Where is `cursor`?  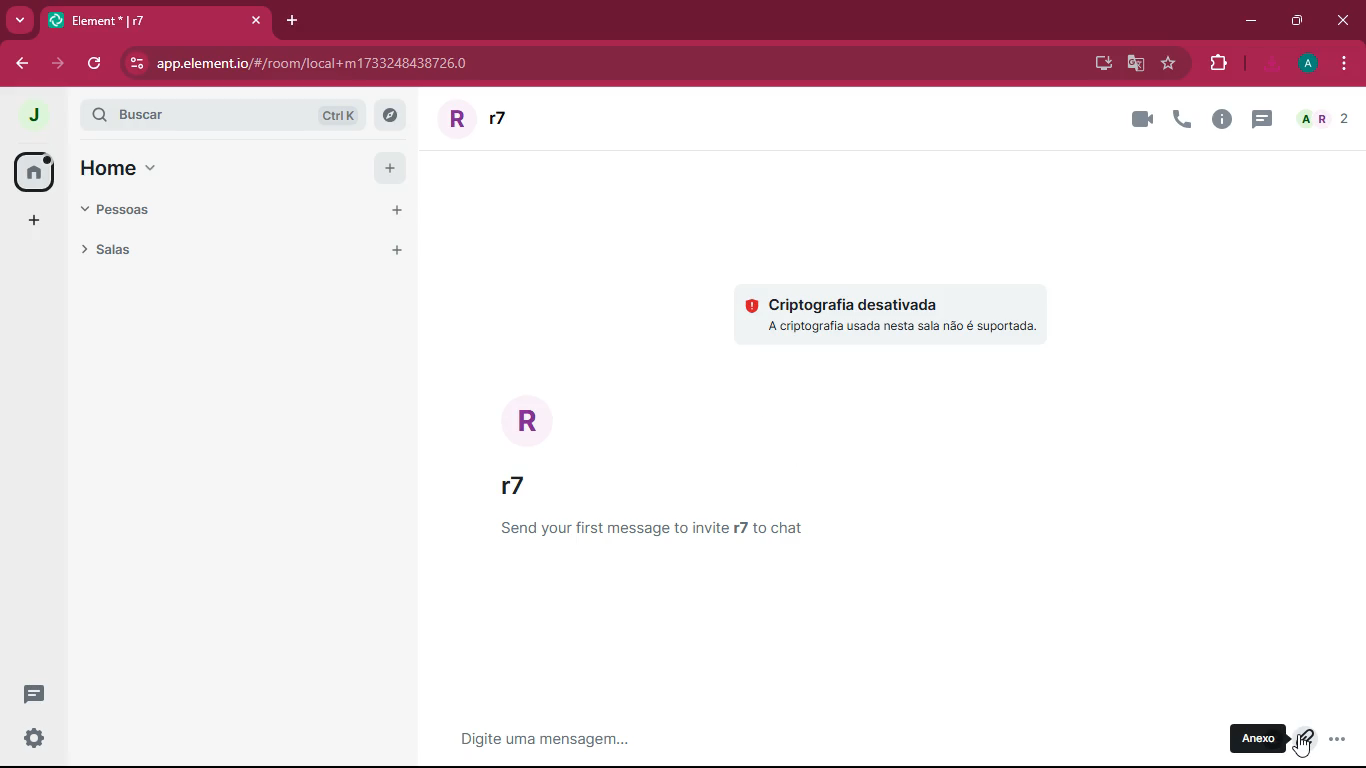
cursor is located at coordinates (1301, 749).